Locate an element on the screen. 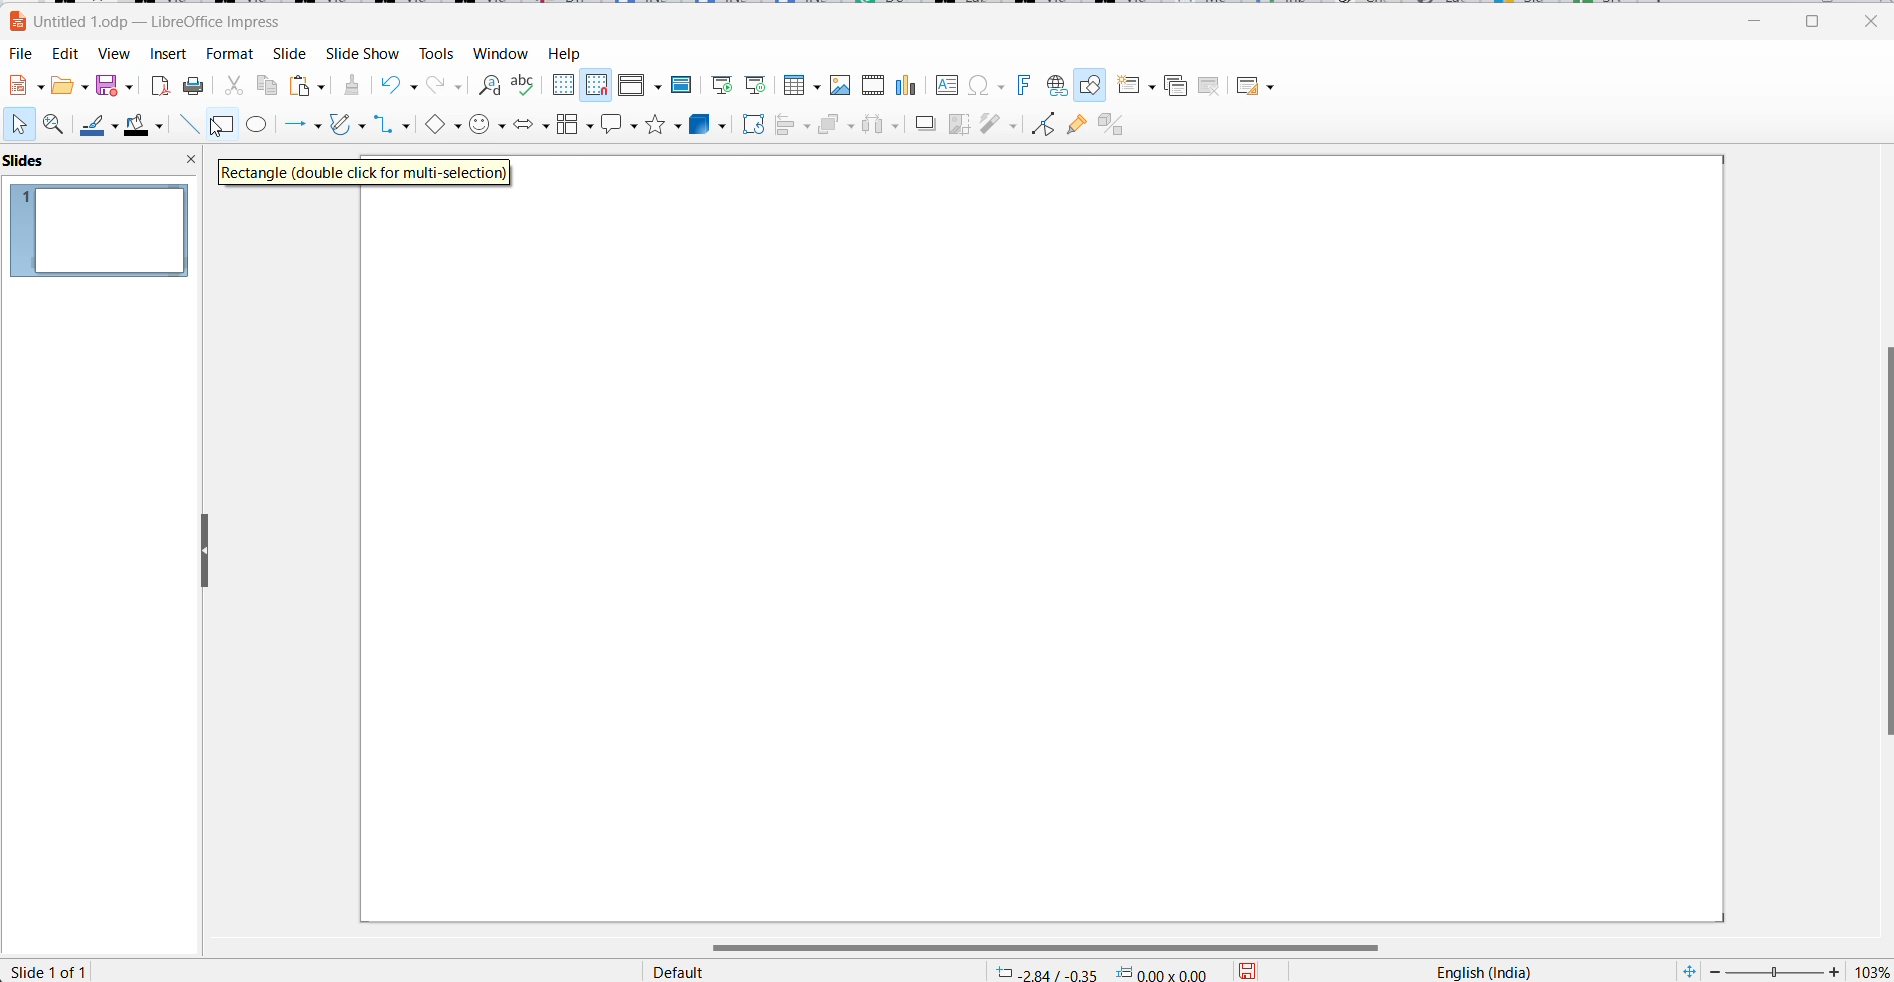  zoom percentage is located at coordinates (1870, 971).